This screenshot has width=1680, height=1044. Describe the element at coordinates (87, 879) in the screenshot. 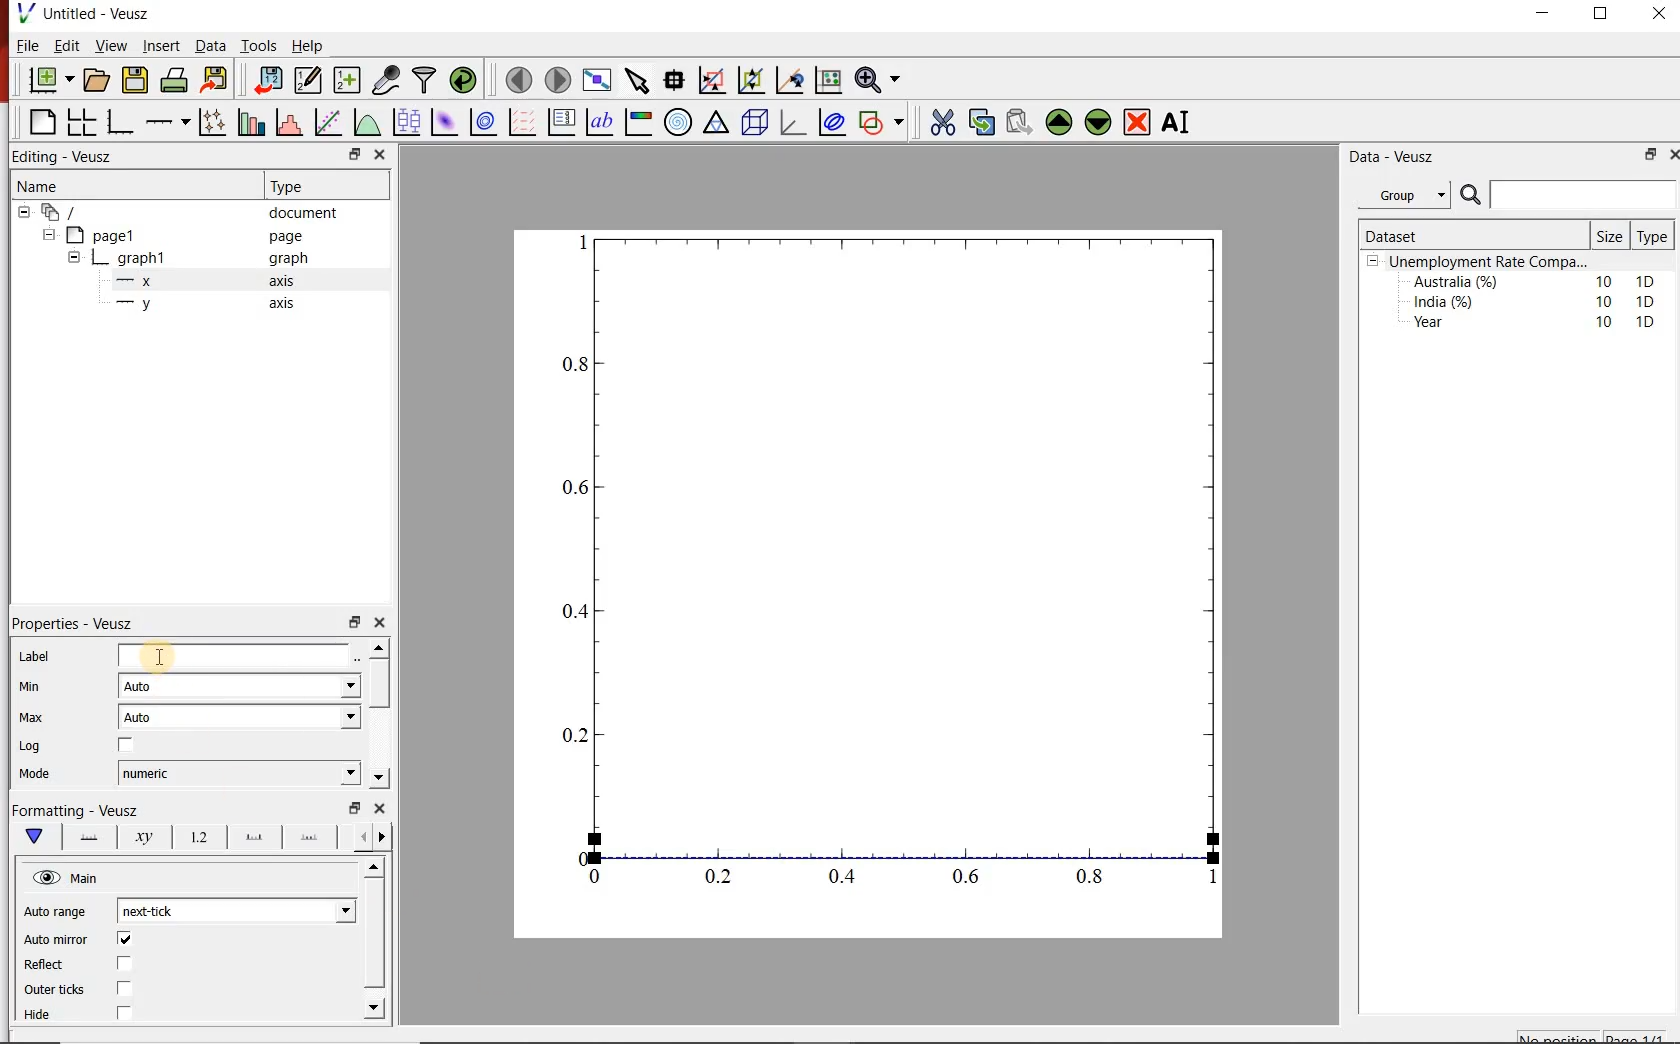

I see `Main` at that location.